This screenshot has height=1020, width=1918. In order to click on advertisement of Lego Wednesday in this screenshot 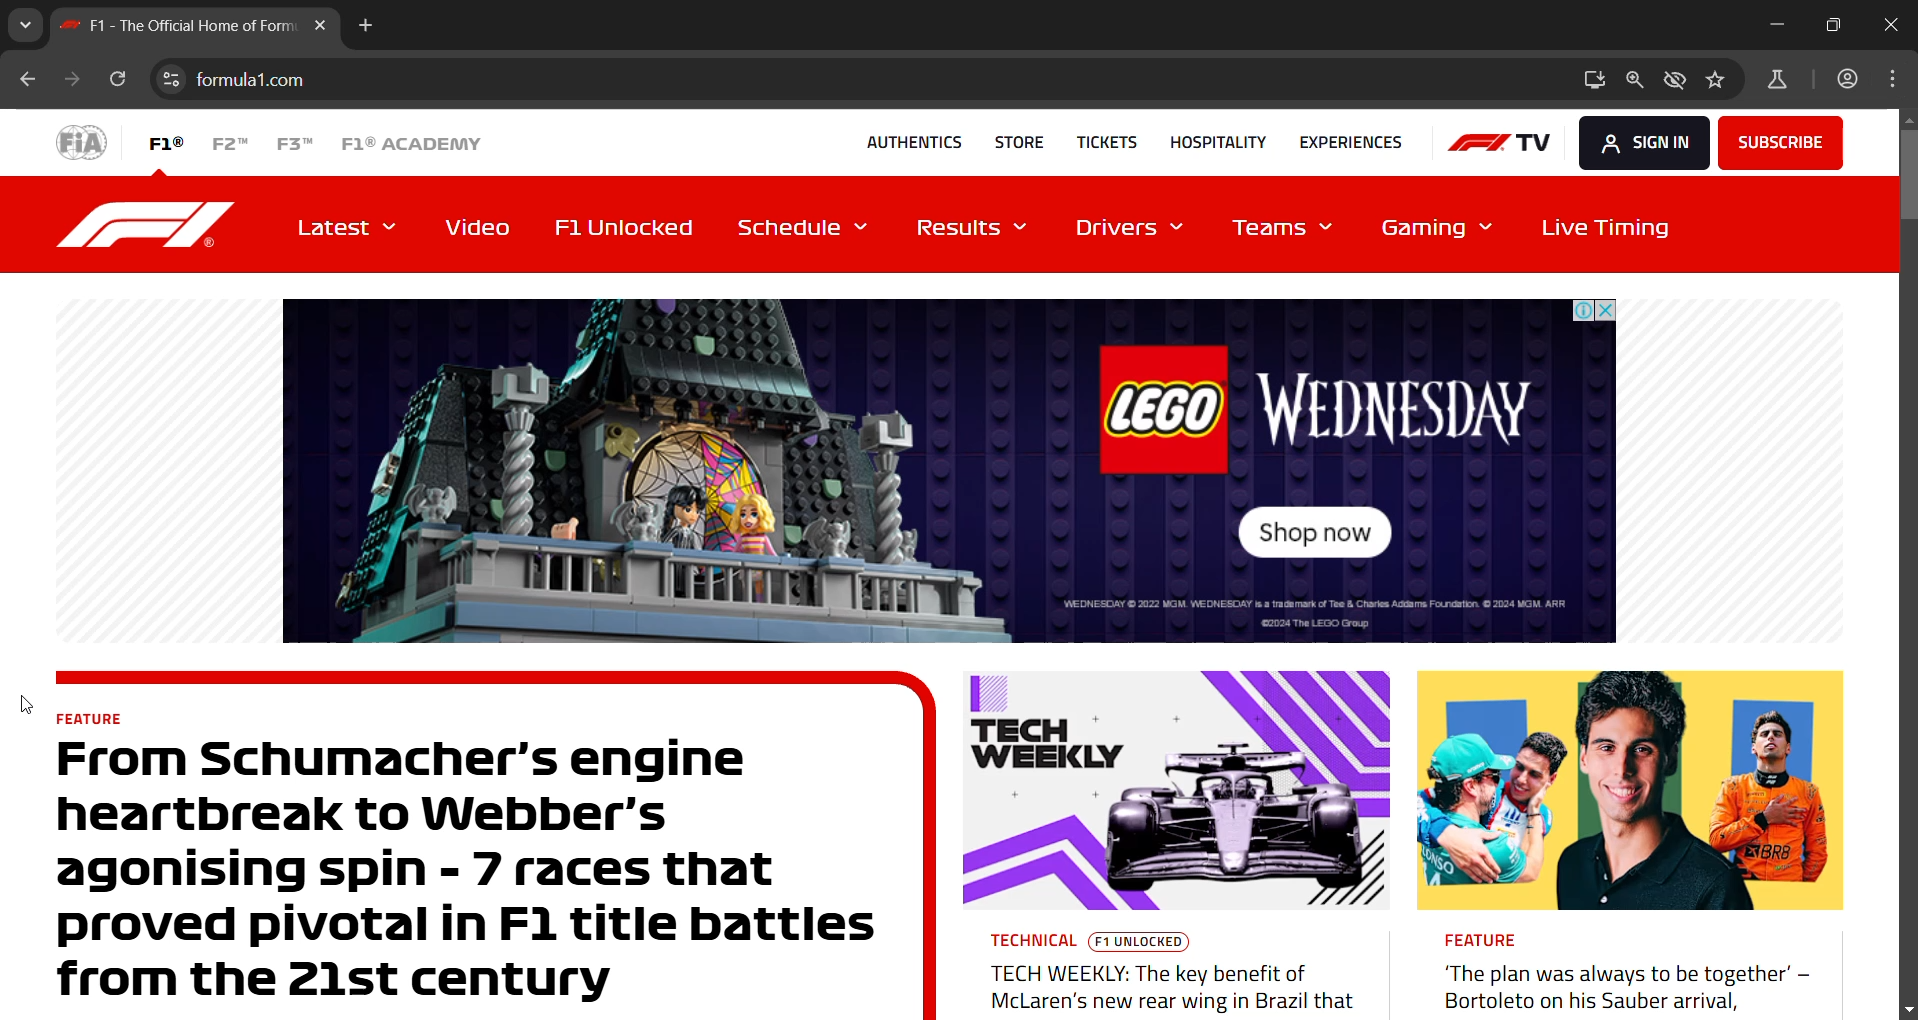, I will do `click(948, 468)`.